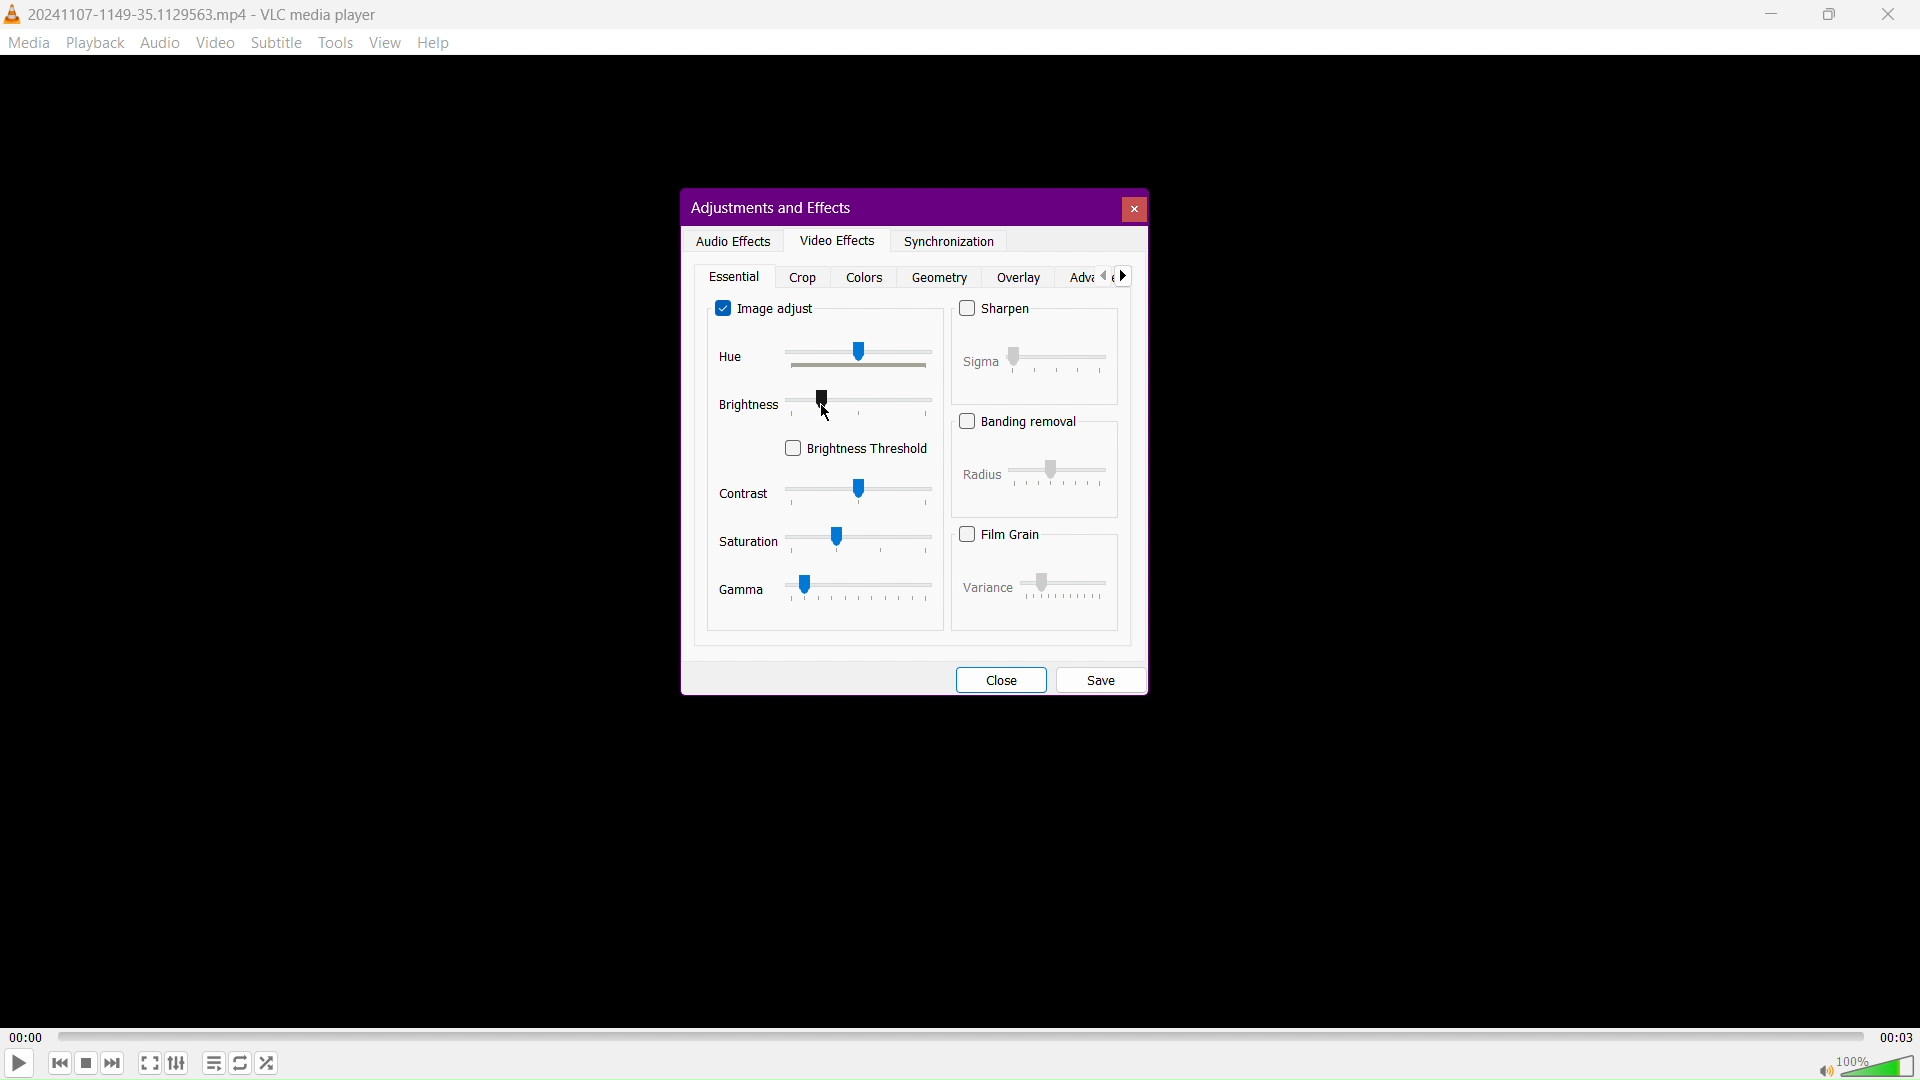  Describe the element at coordinates (278, 42) in the screenshot. I see `Subtitle` at that location.